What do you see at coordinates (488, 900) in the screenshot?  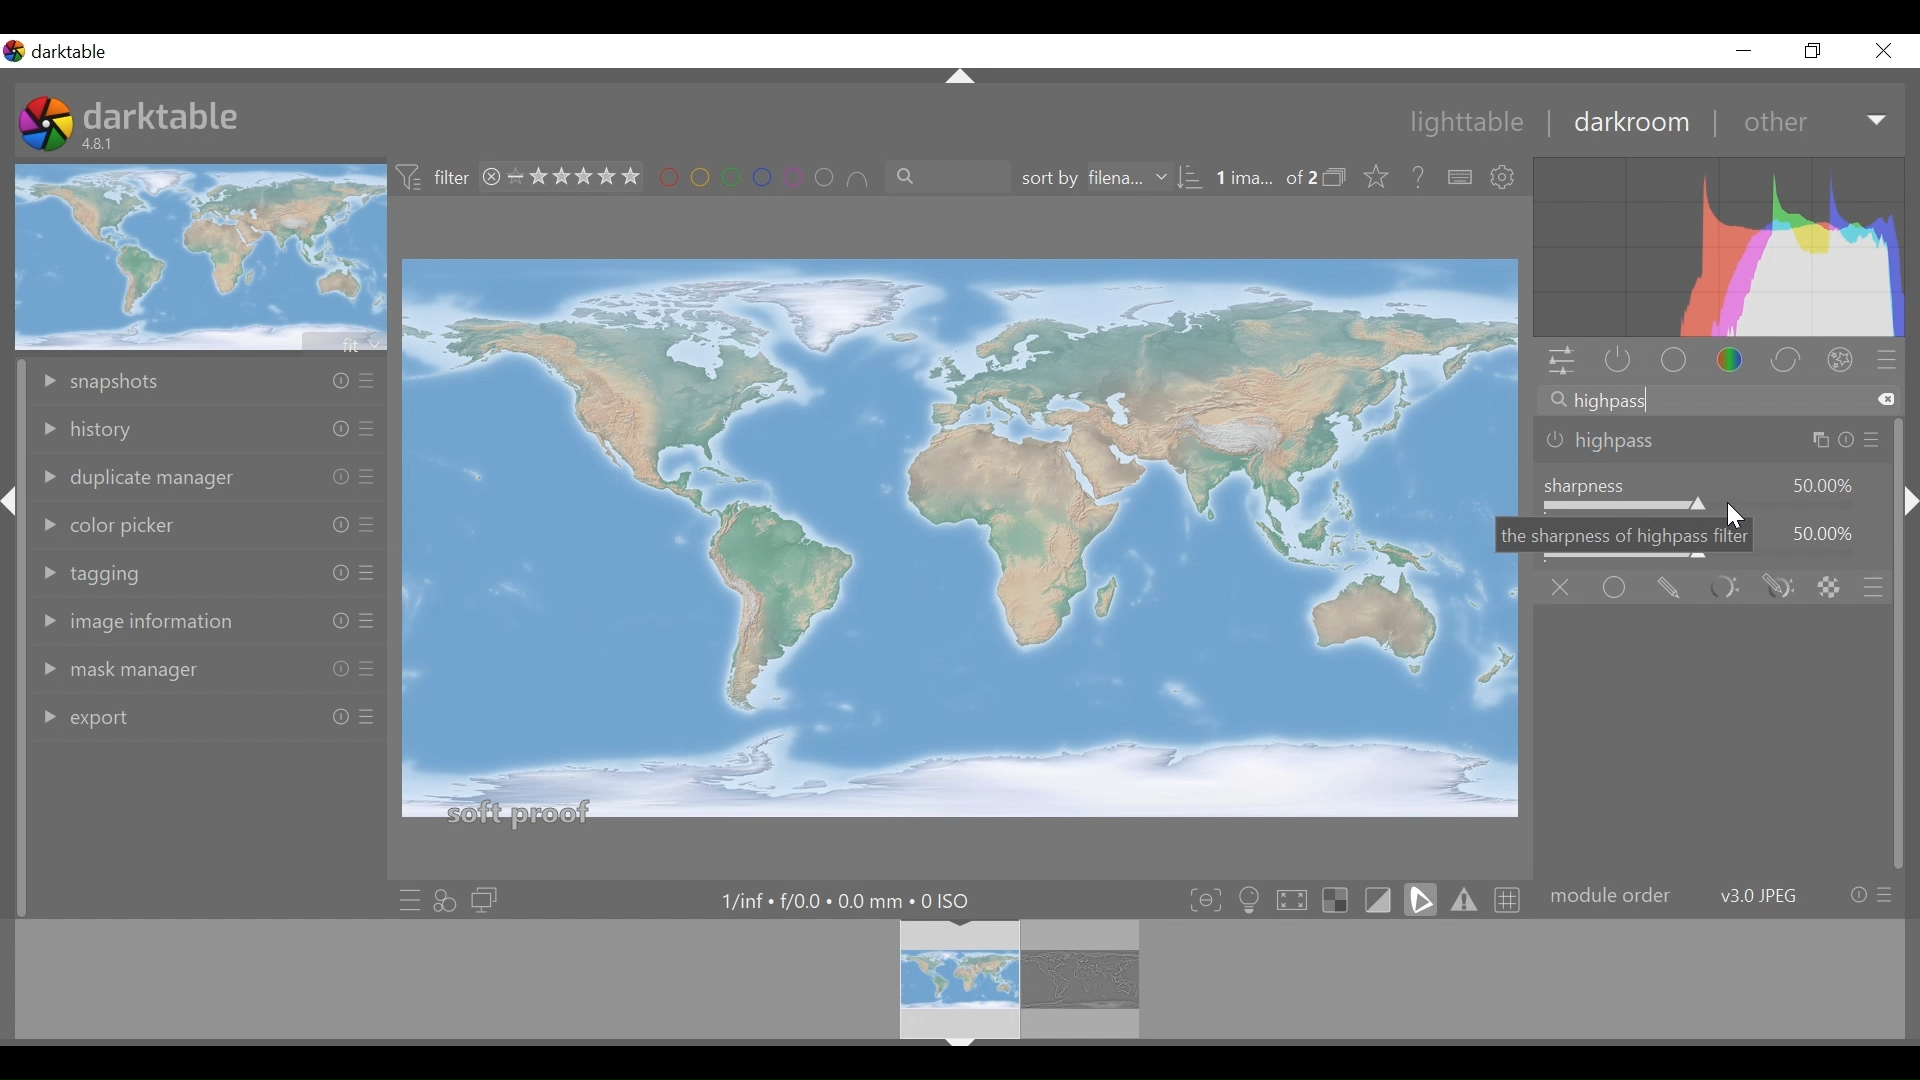 I see `display a second darkroom image window` at bounding box center [488, 900].